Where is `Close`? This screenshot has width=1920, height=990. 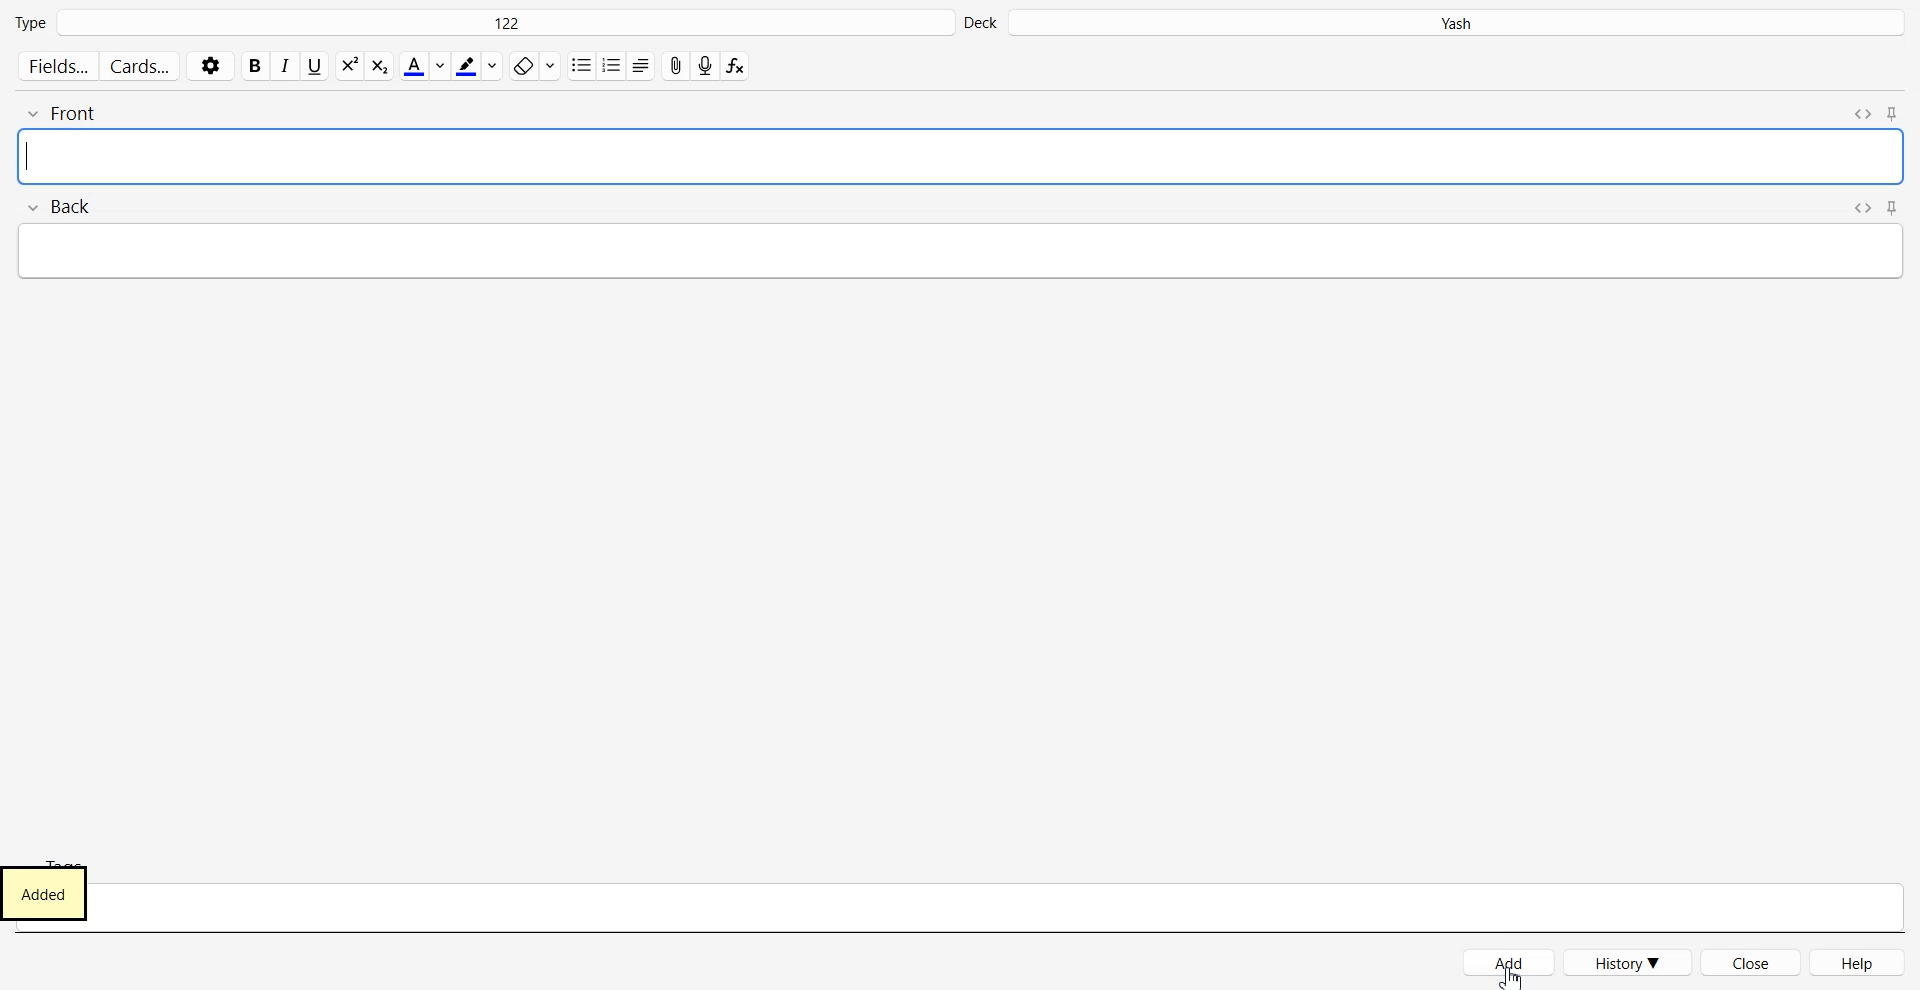 Close is located at coordinates (1752, 962).